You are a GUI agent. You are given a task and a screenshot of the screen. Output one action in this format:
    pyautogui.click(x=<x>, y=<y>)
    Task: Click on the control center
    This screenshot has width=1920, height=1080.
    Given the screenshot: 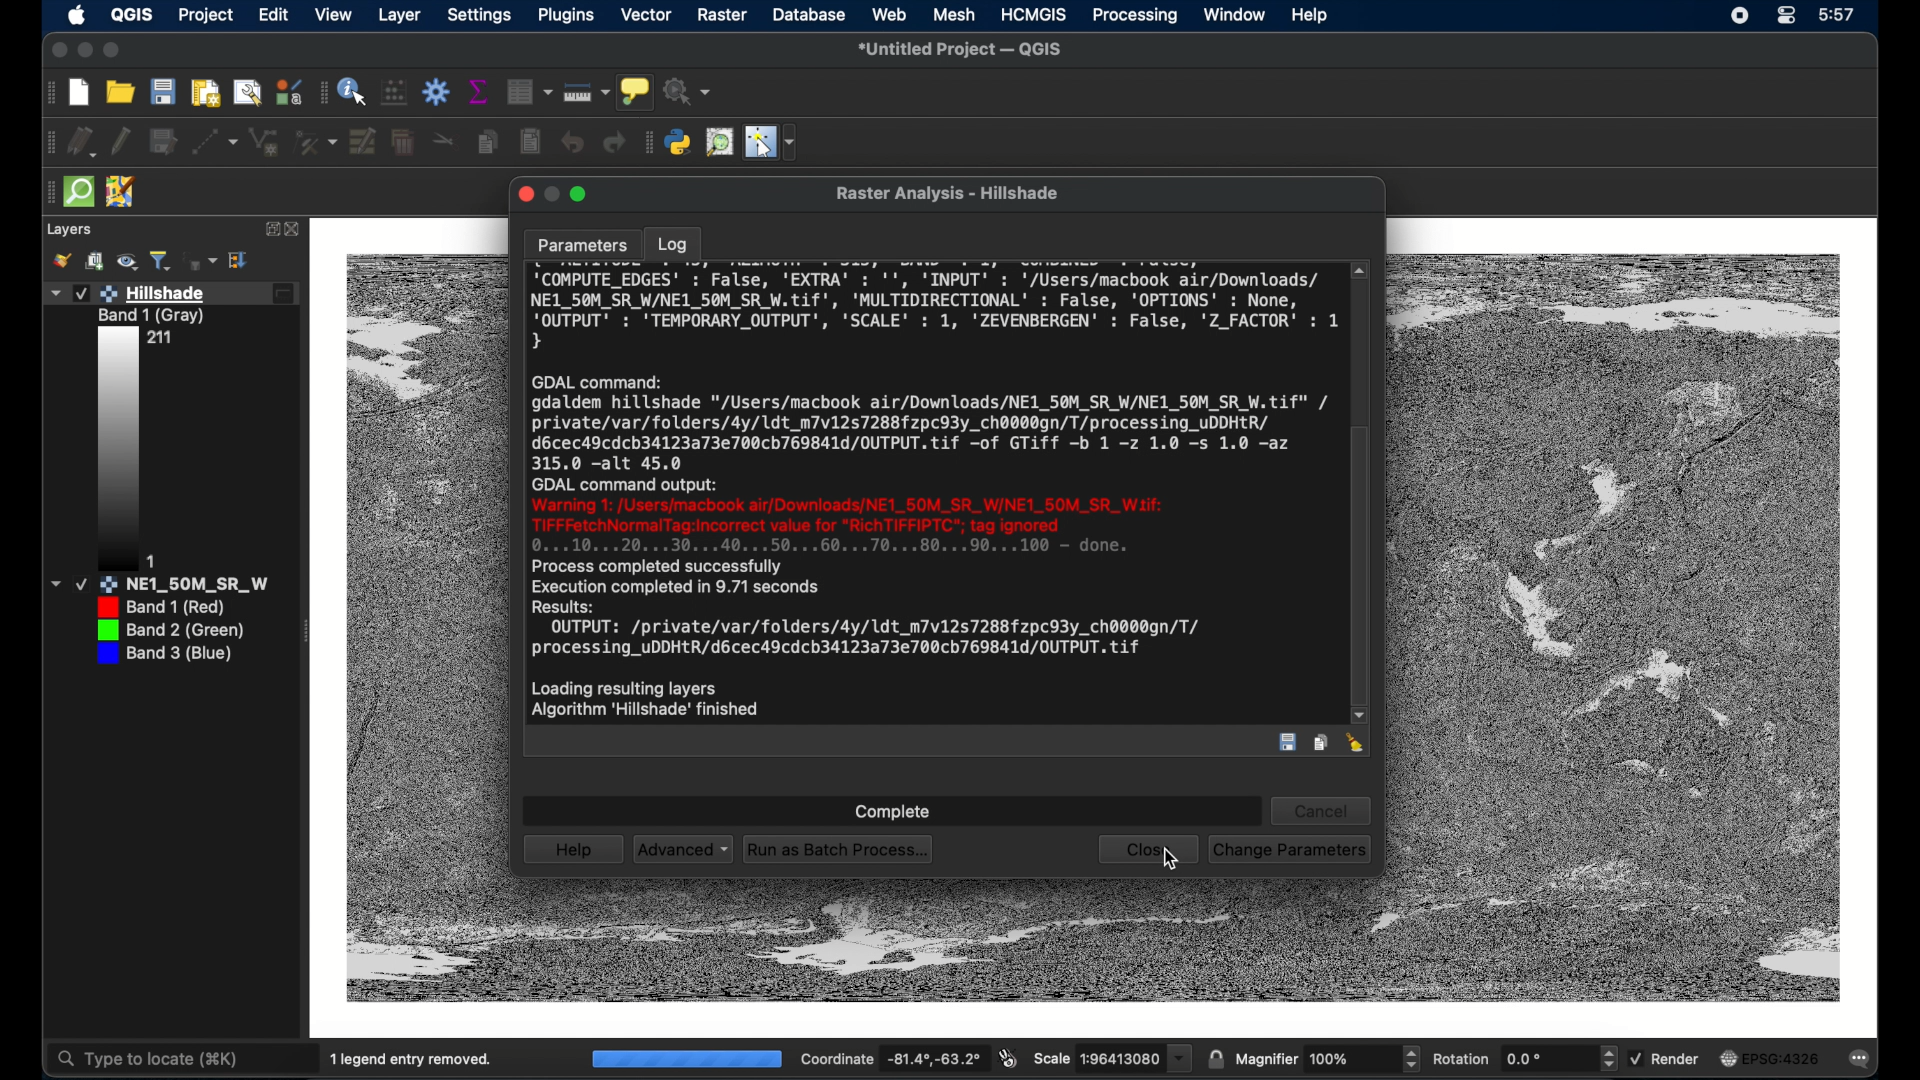 What is the action you would take?
    pyautogui.click(x=1788, y=17)
    